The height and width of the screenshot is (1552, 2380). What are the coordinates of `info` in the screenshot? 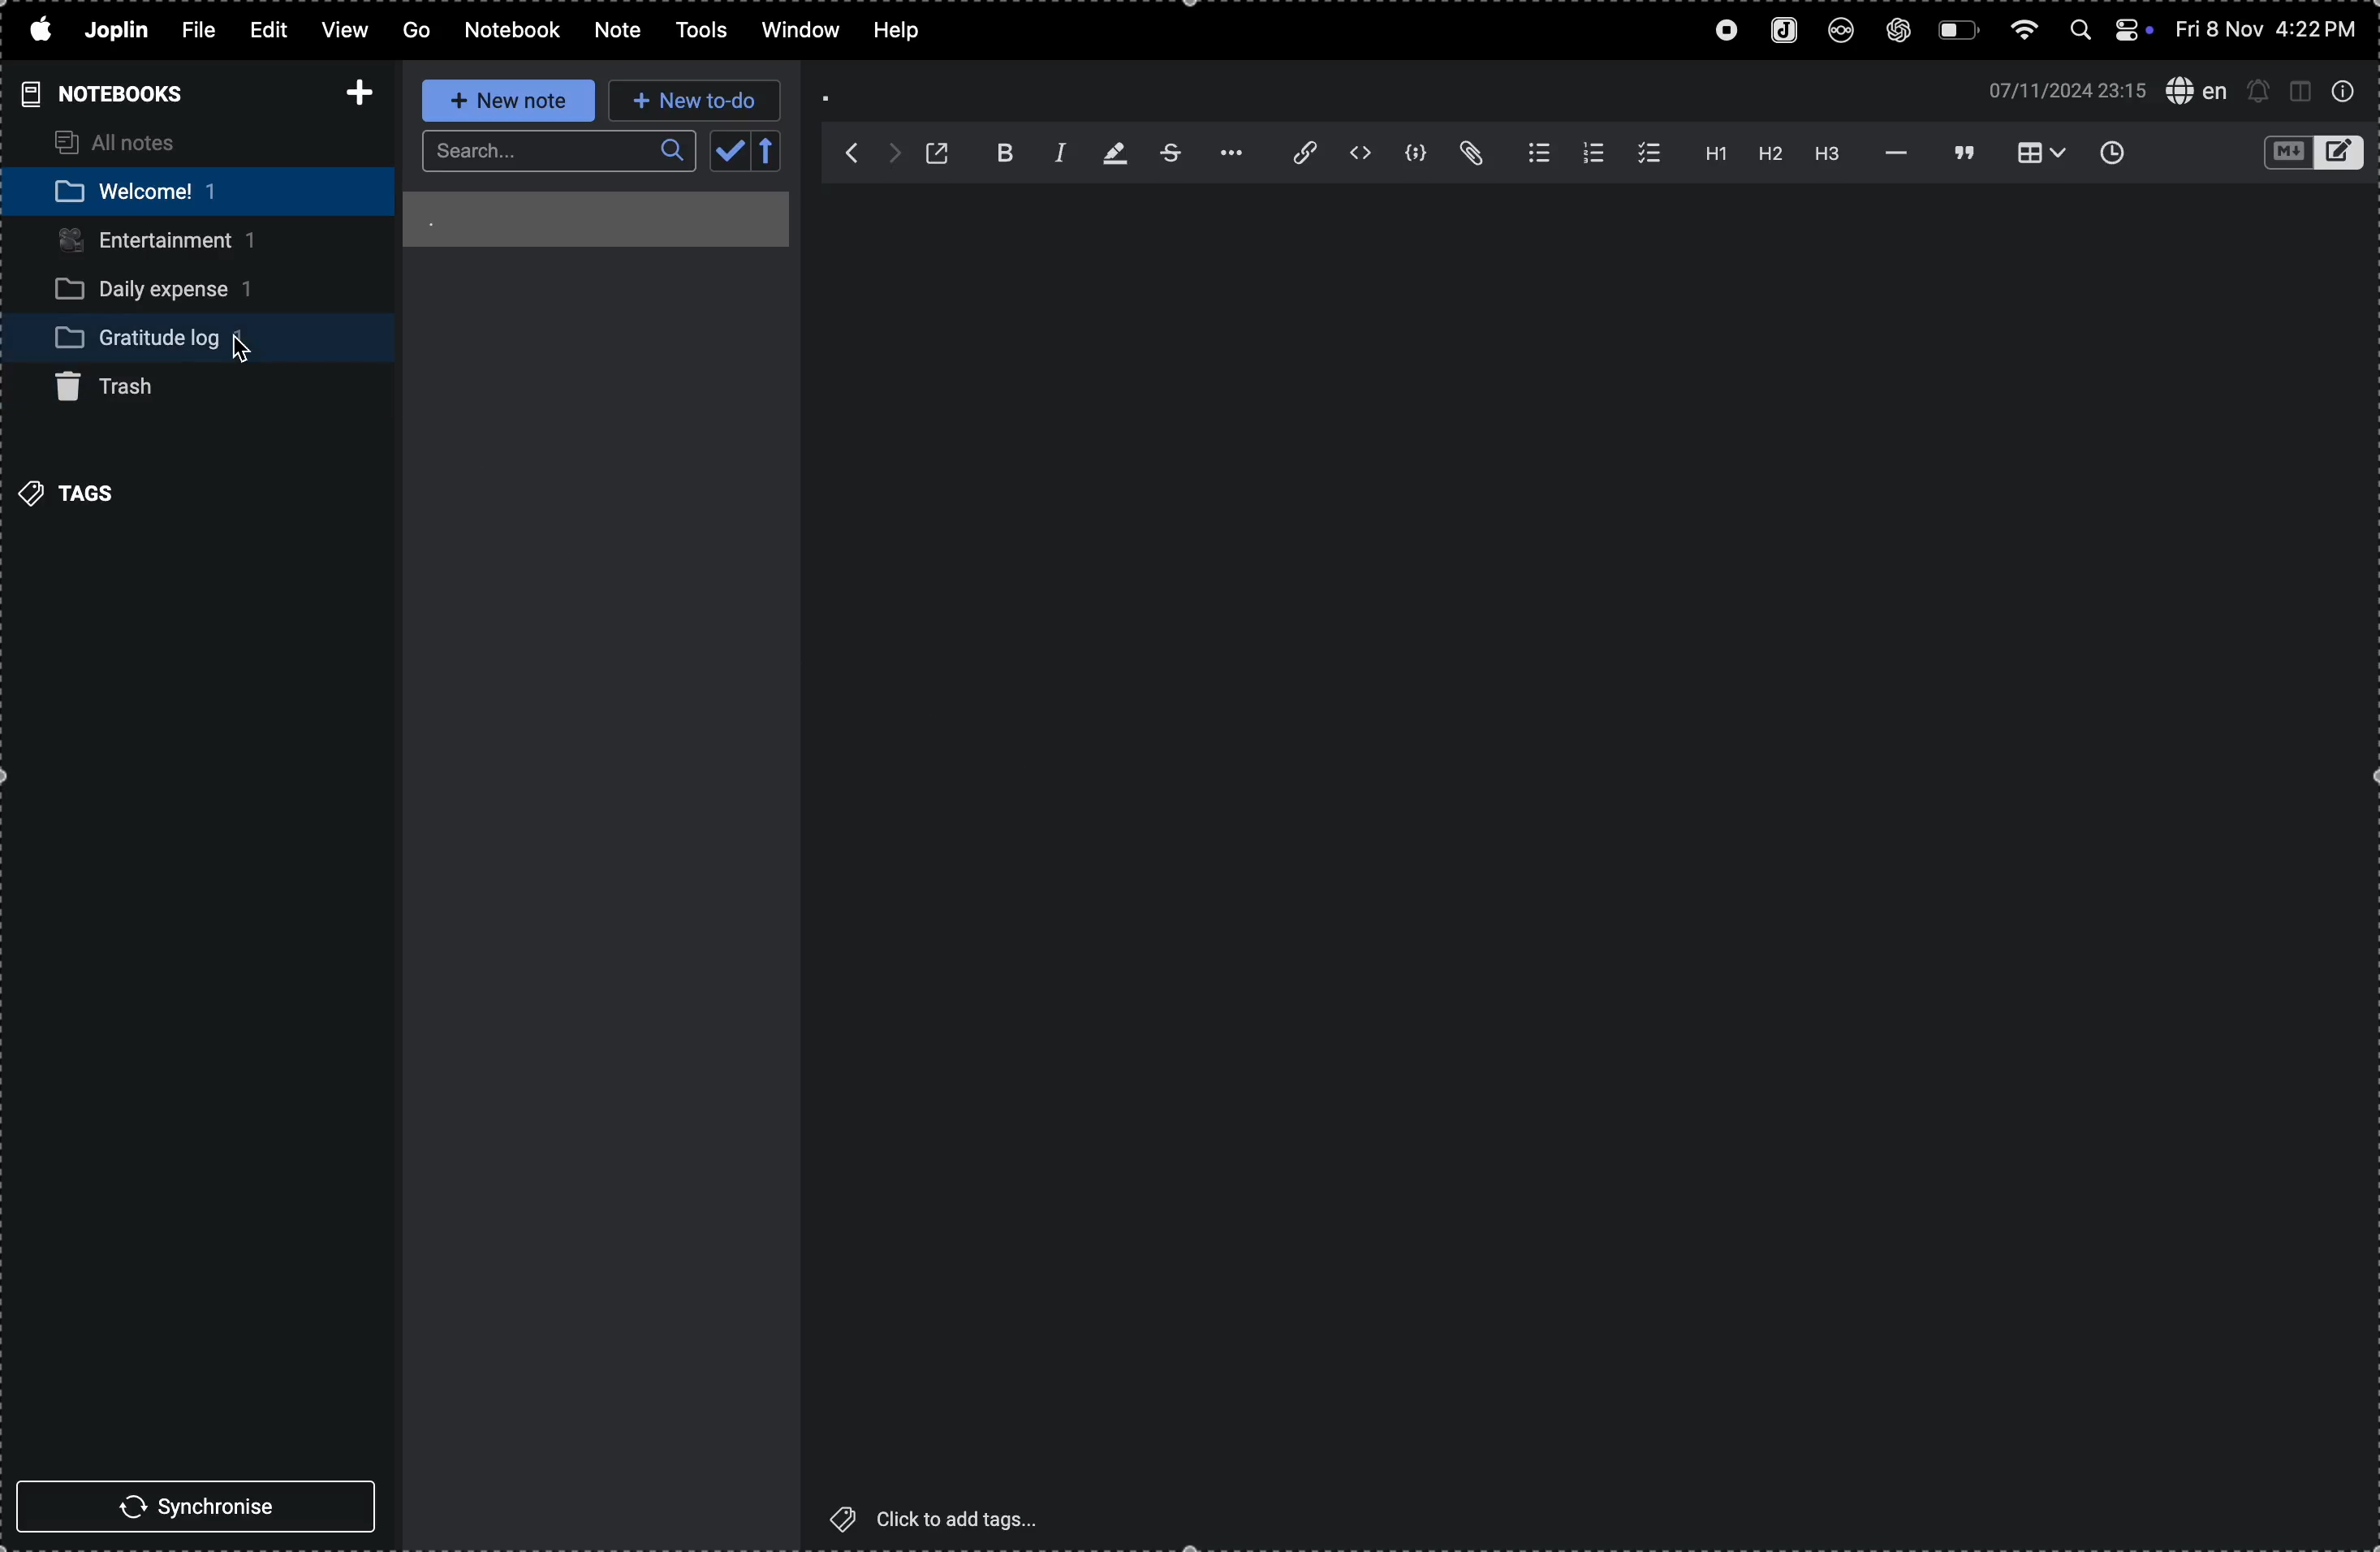 It's located at (2351, 95).